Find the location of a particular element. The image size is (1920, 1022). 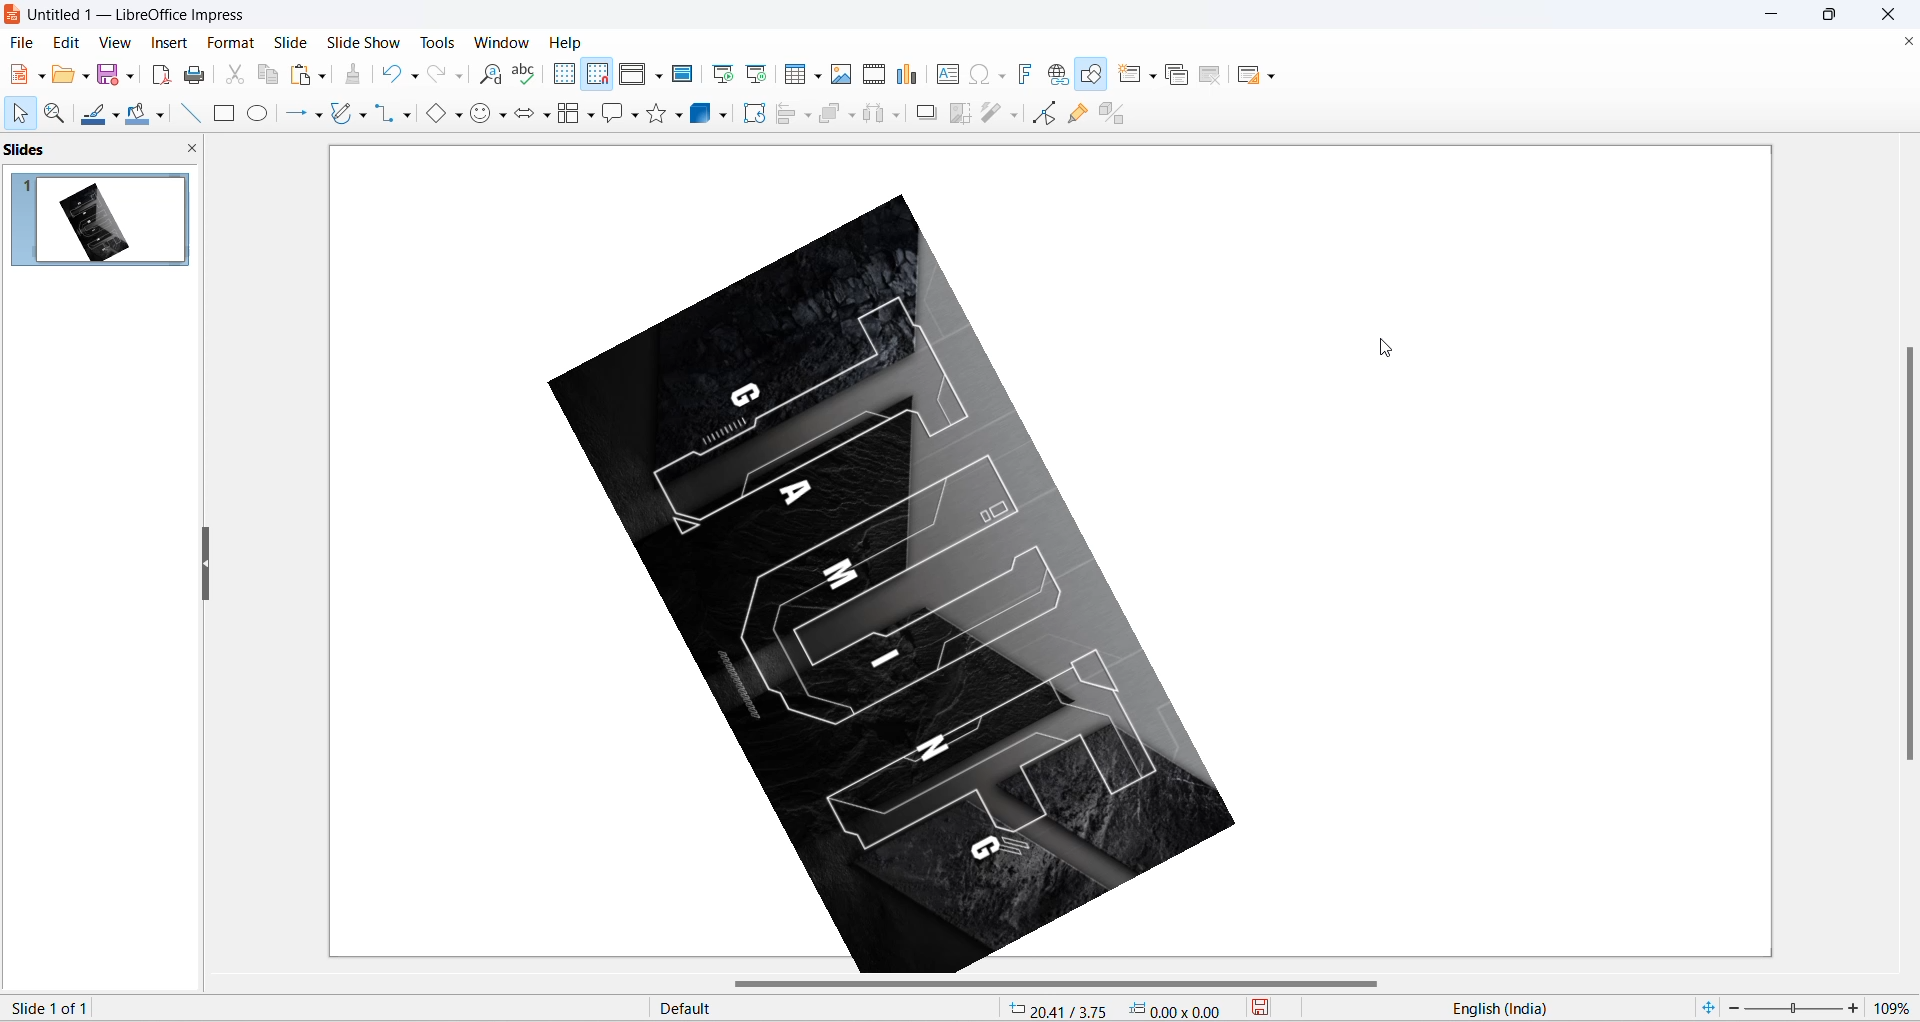

zoom decrease is located at coordinates (1731, 1010).